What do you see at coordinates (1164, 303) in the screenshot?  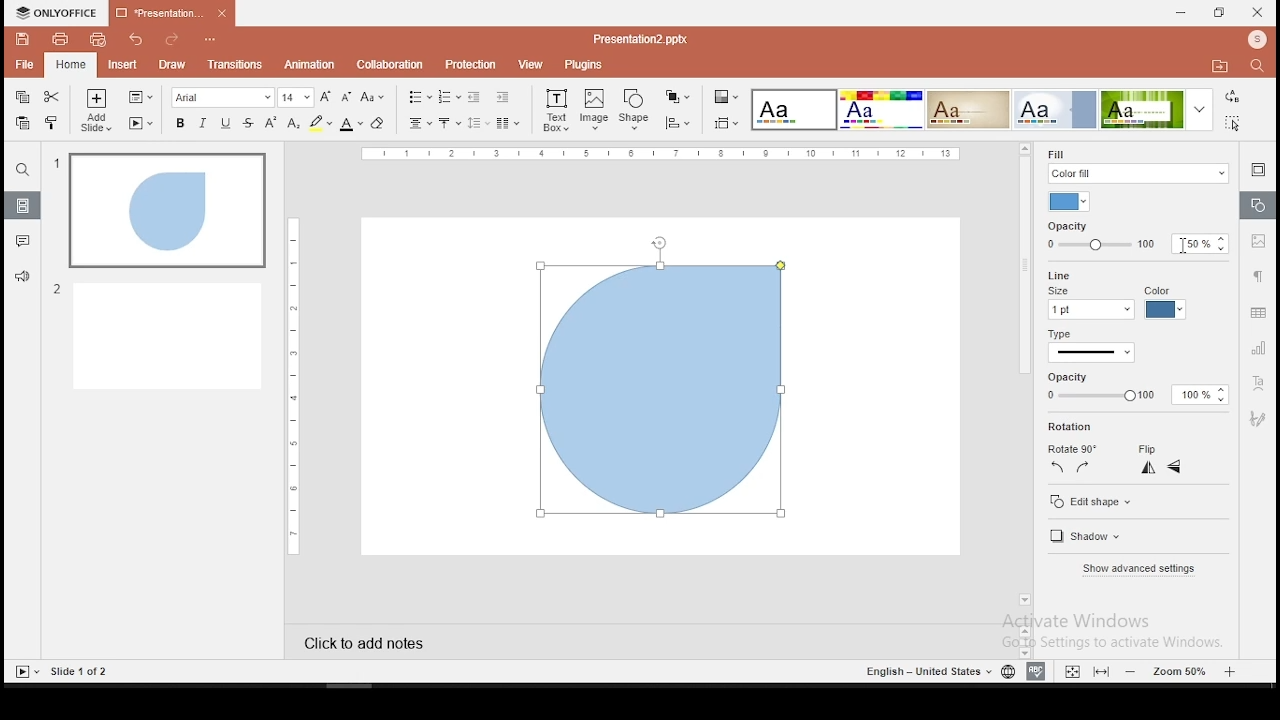 I see `line color` at bounding box center [1164, 303].